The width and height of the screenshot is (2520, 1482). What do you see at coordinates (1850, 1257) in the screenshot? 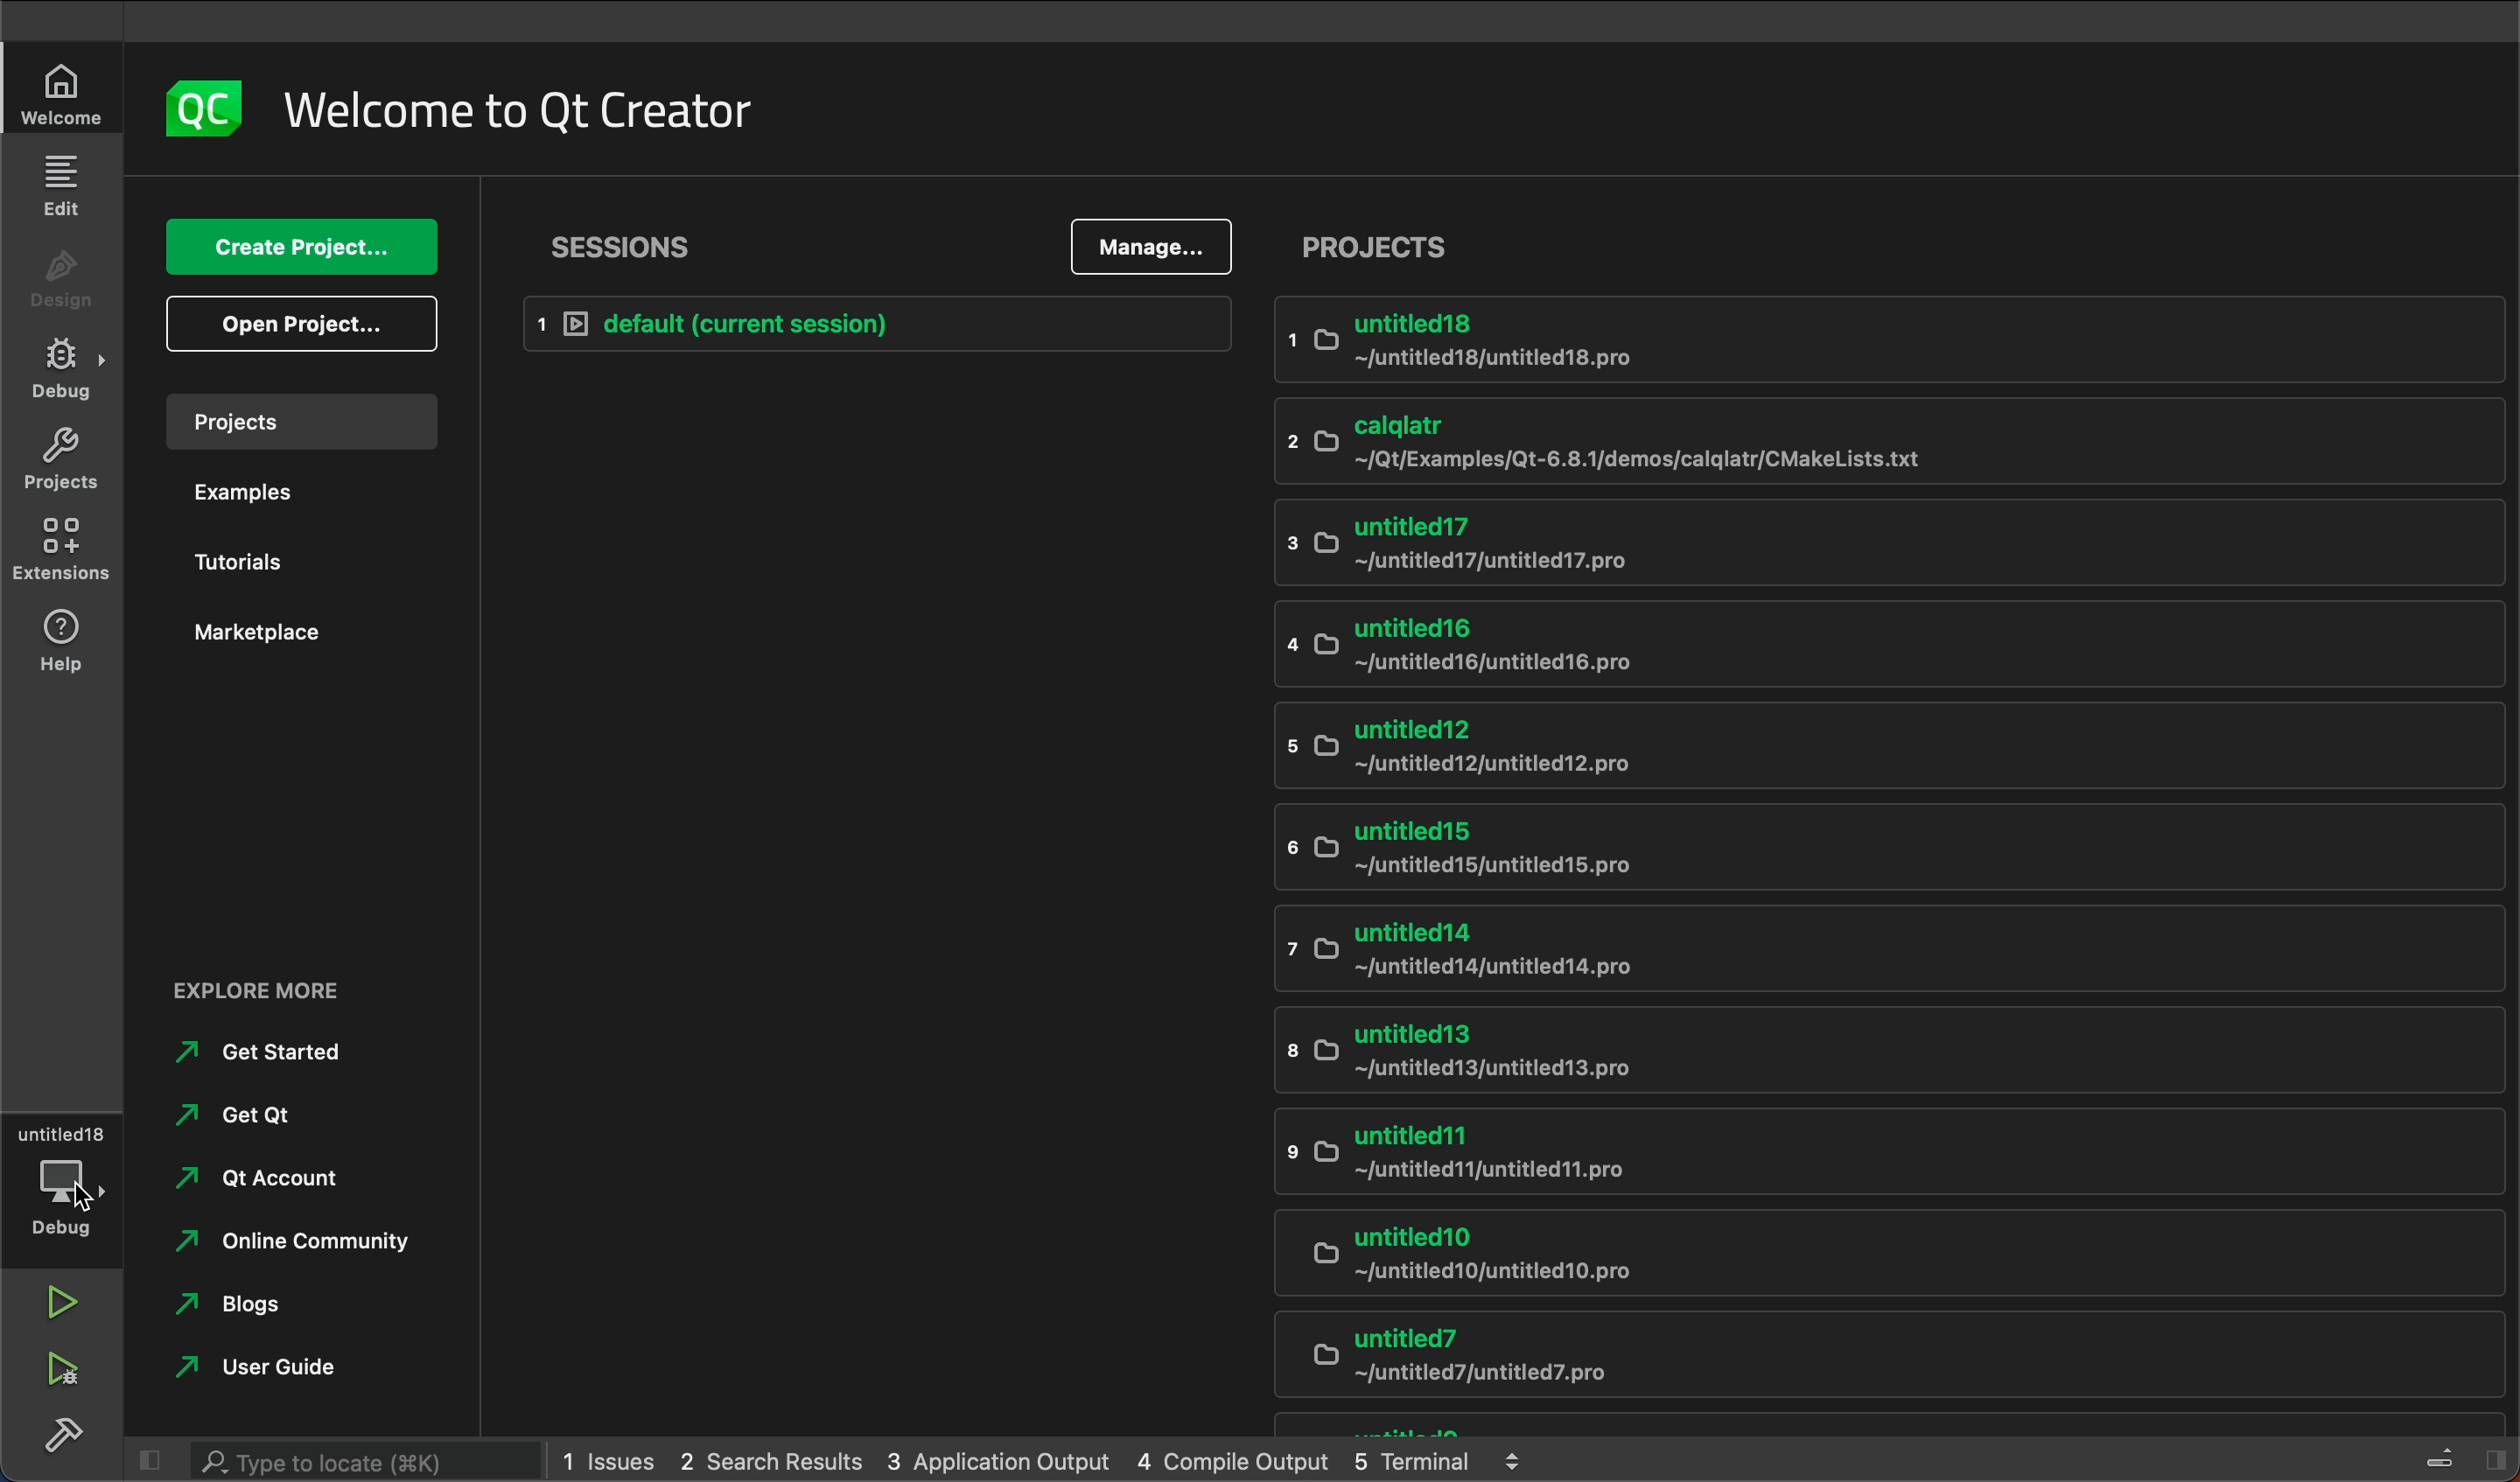
I see `untitled10` at bounding box center [1850, 1257].